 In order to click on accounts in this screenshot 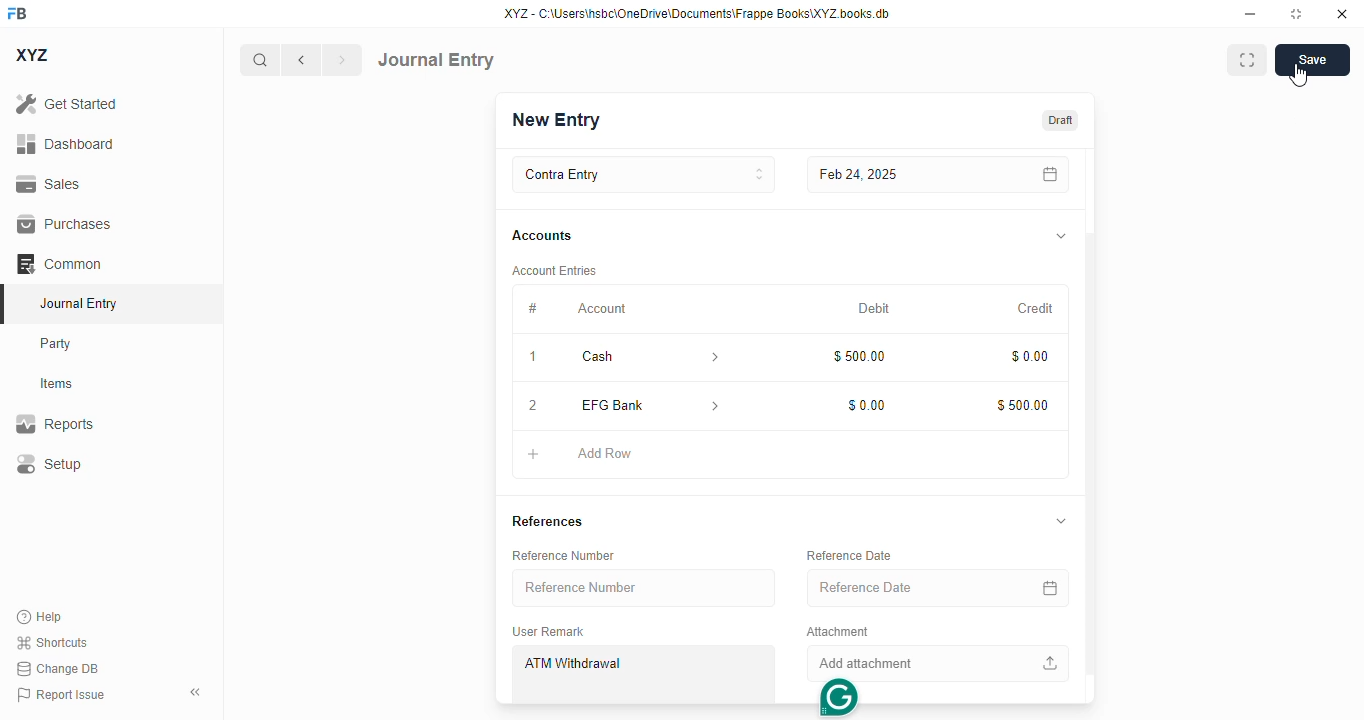, I will do `click(542, 236)`.